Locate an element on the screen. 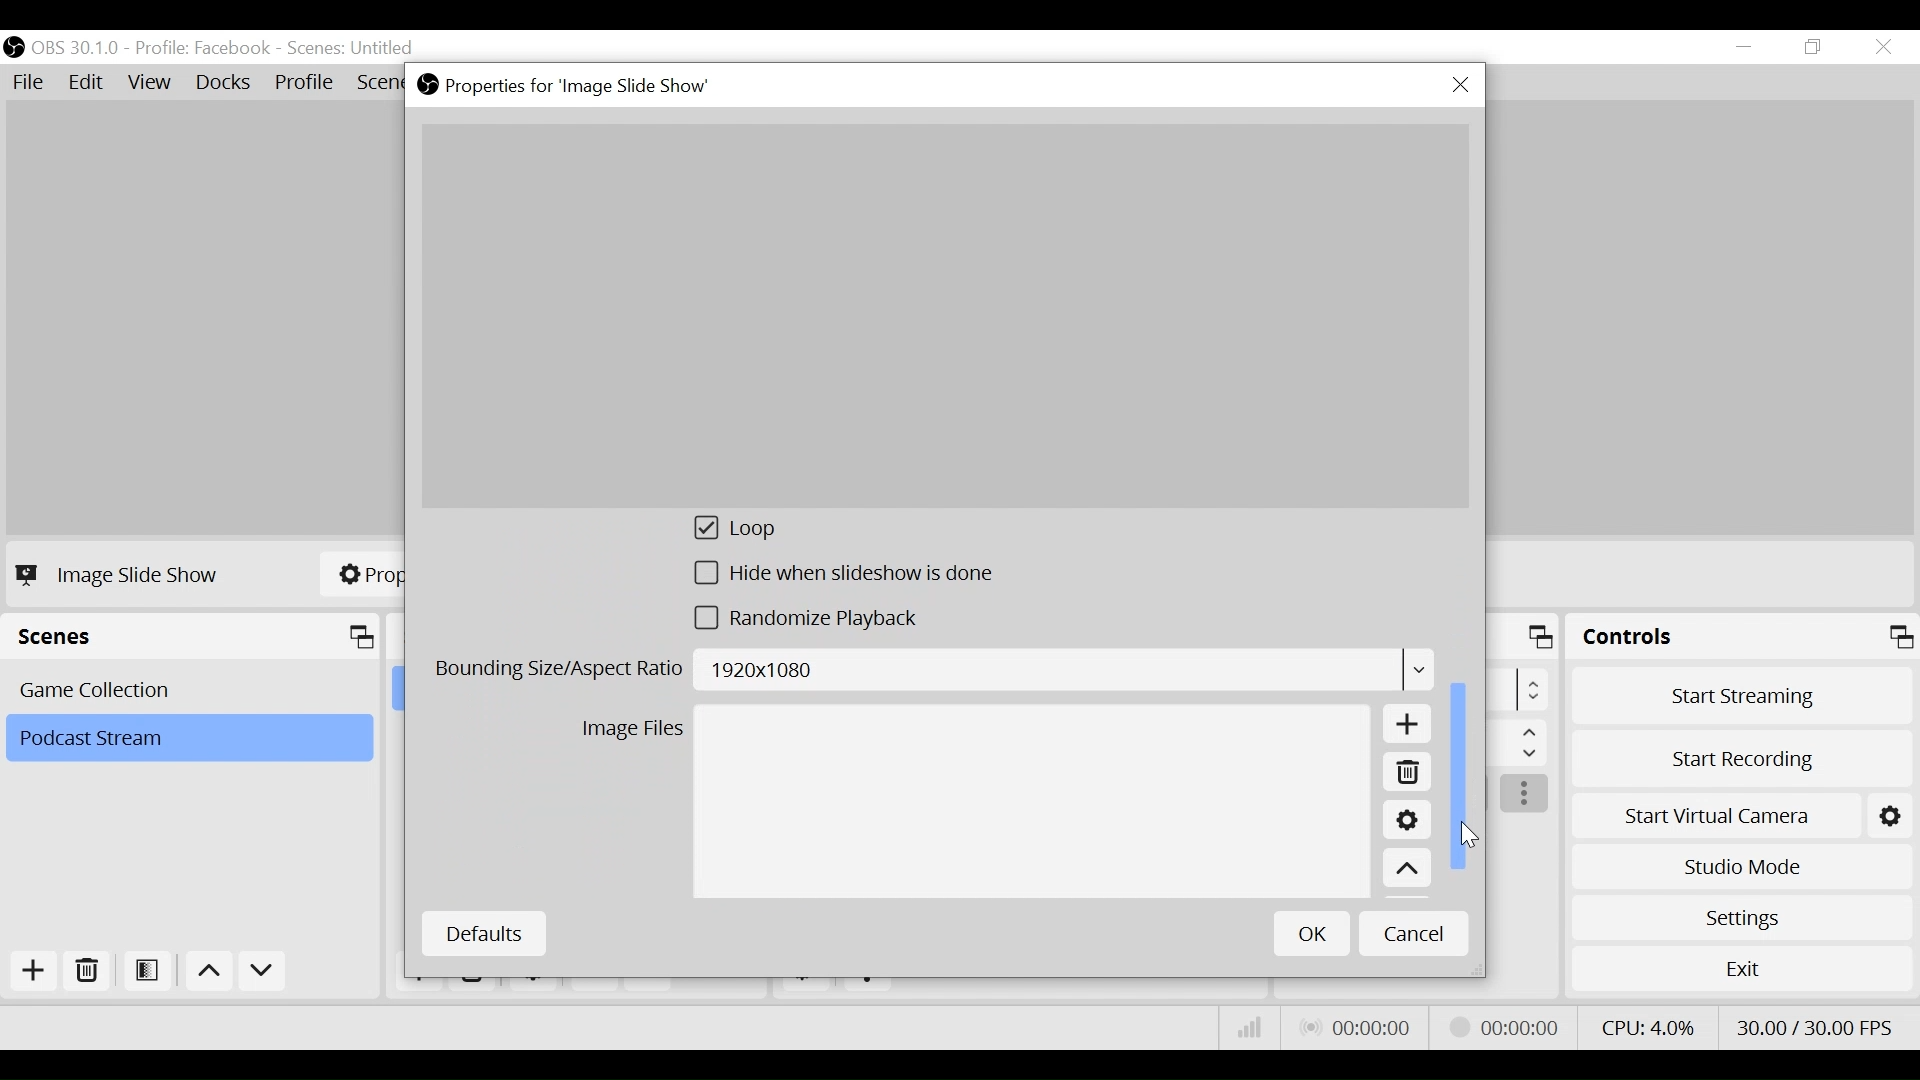 The width and height of the screenshot is (1920, 1080). Cancel is located at coordinates (1414, 932).